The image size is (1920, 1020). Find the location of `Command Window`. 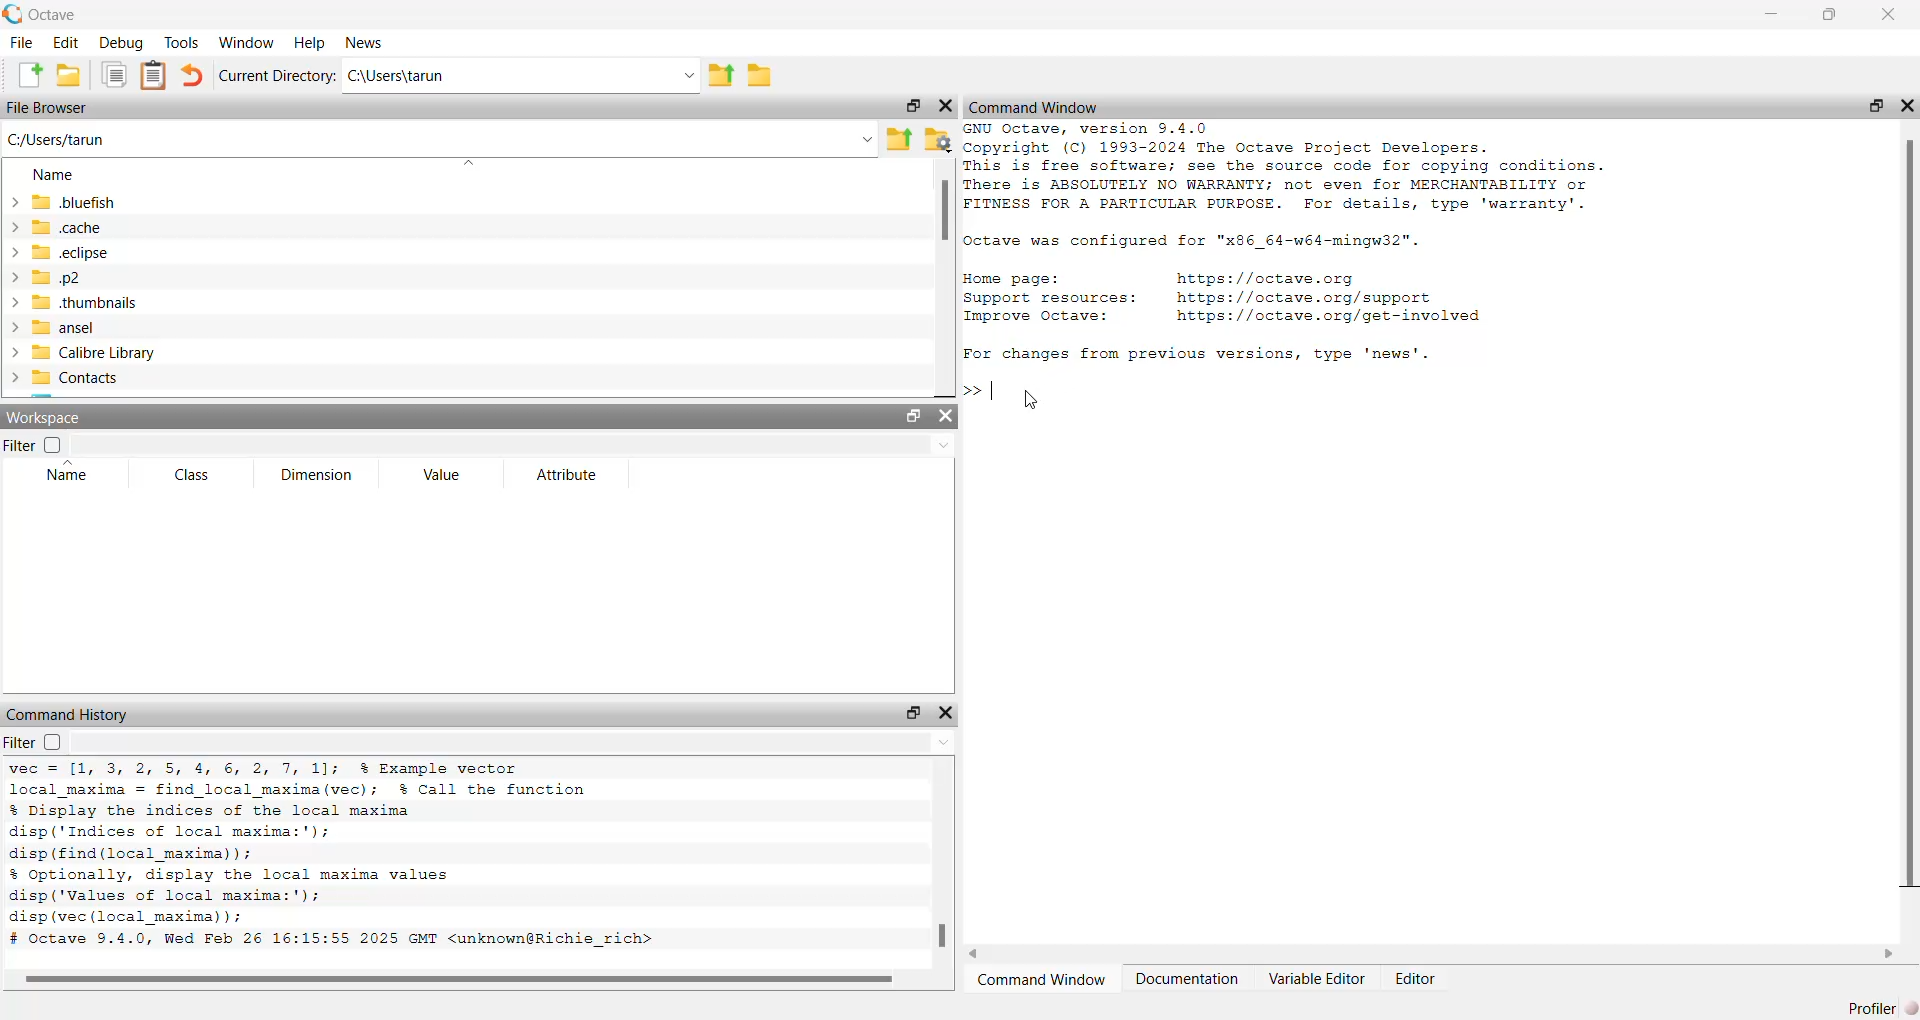

Command Window is located at coordinates (1041, 979).